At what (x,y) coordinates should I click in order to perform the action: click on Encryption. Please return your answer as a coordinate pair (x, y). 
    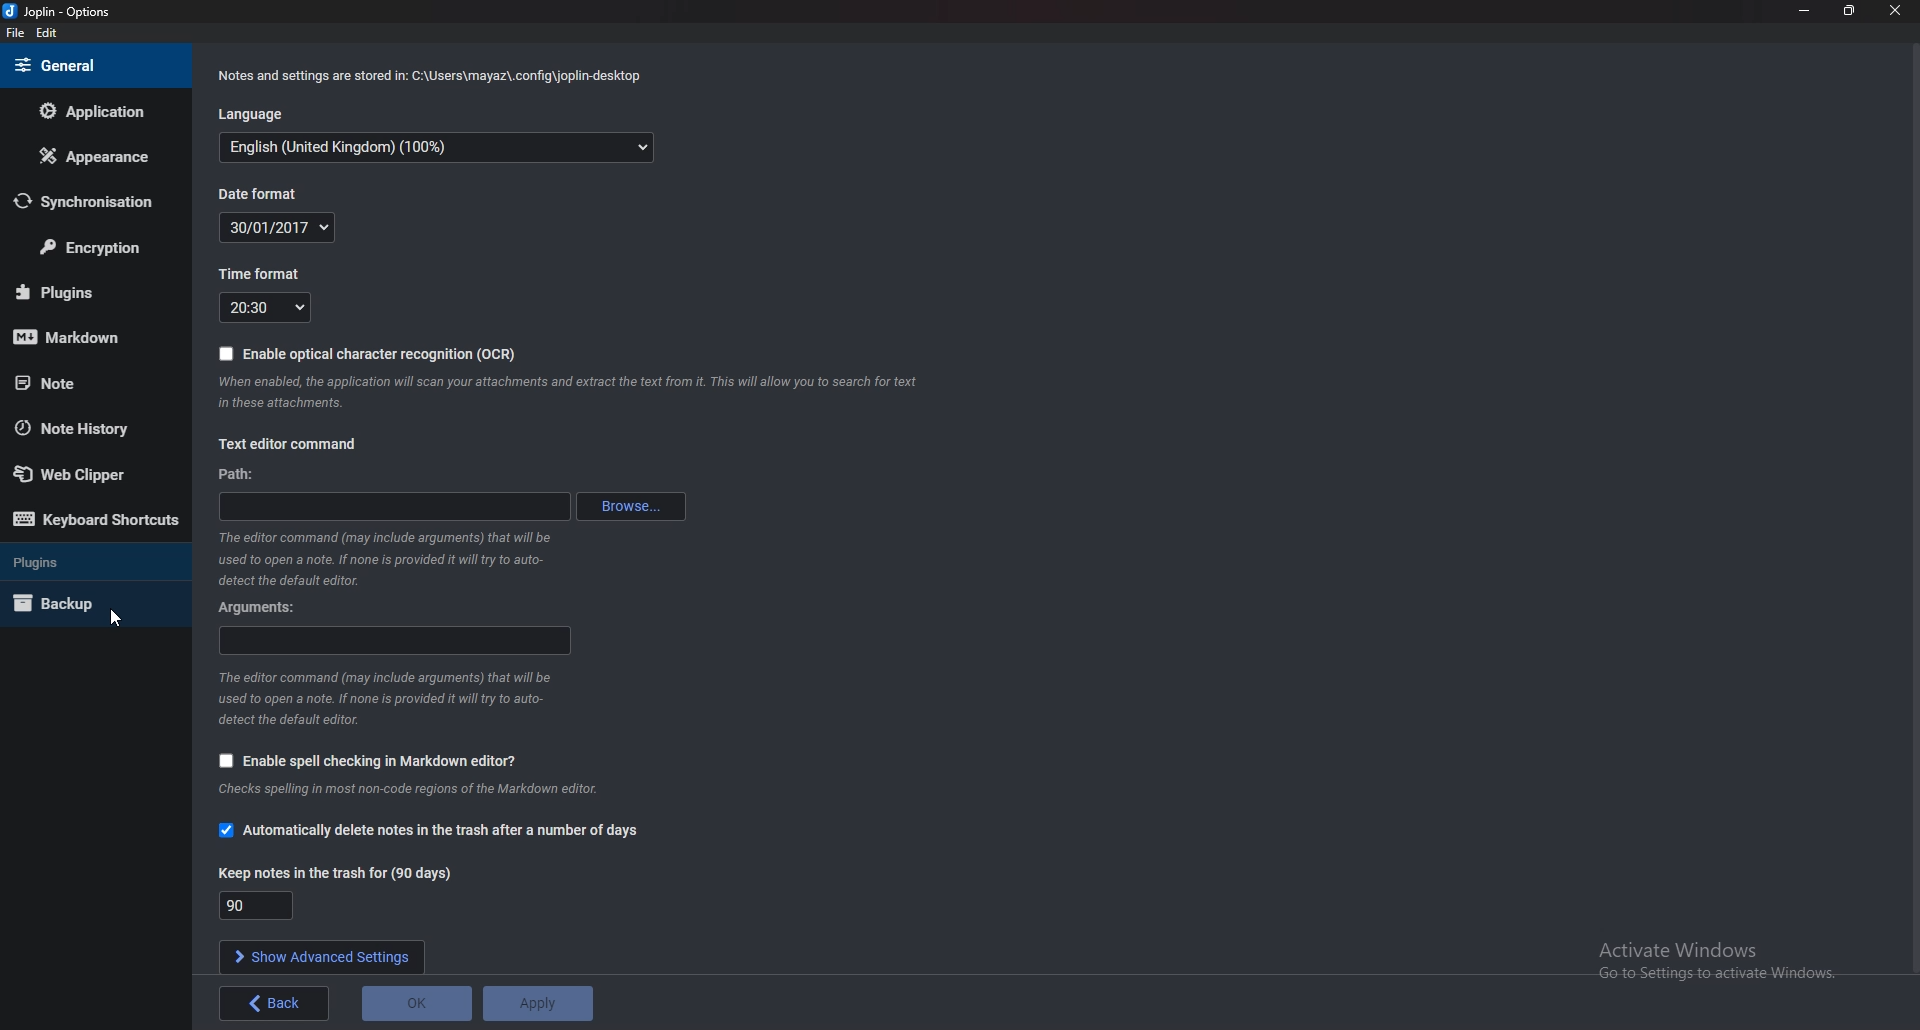
    Looking at the image, I should click on (93, 247).